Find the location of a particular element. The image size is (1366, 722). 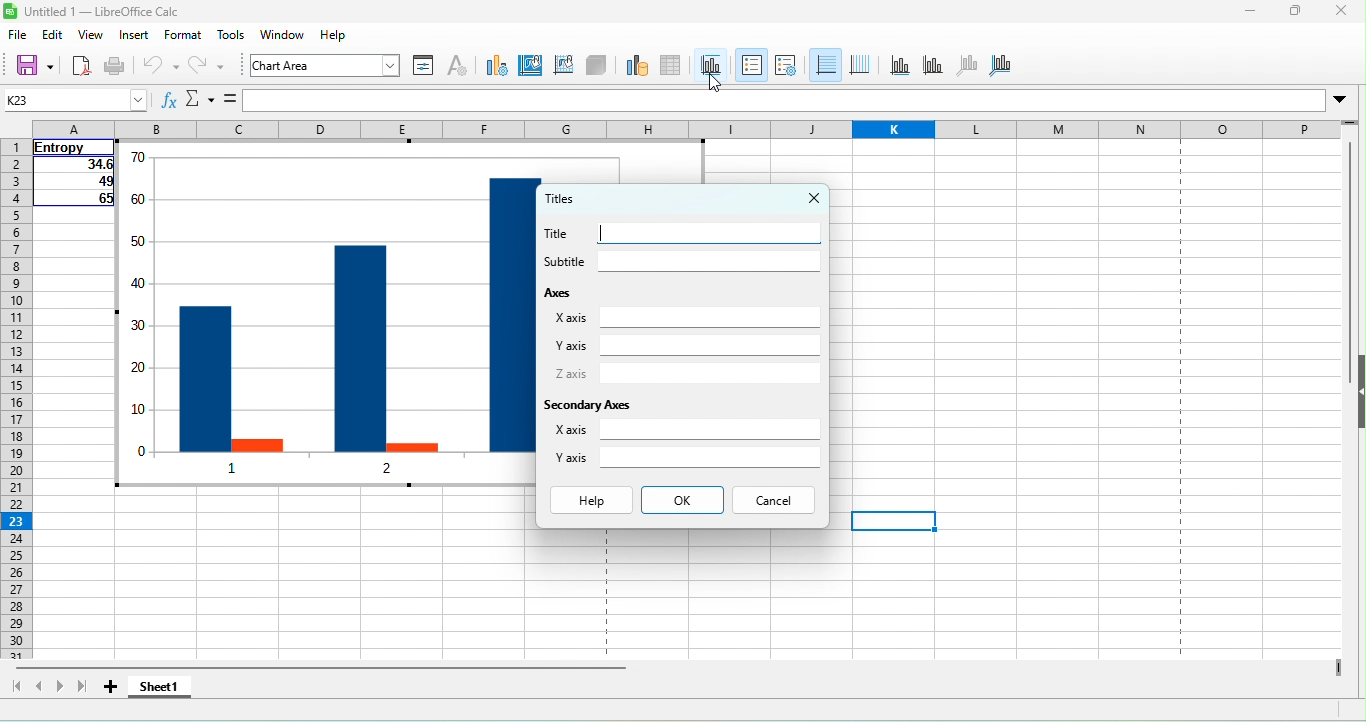

format is located at coordinates (187, 39).